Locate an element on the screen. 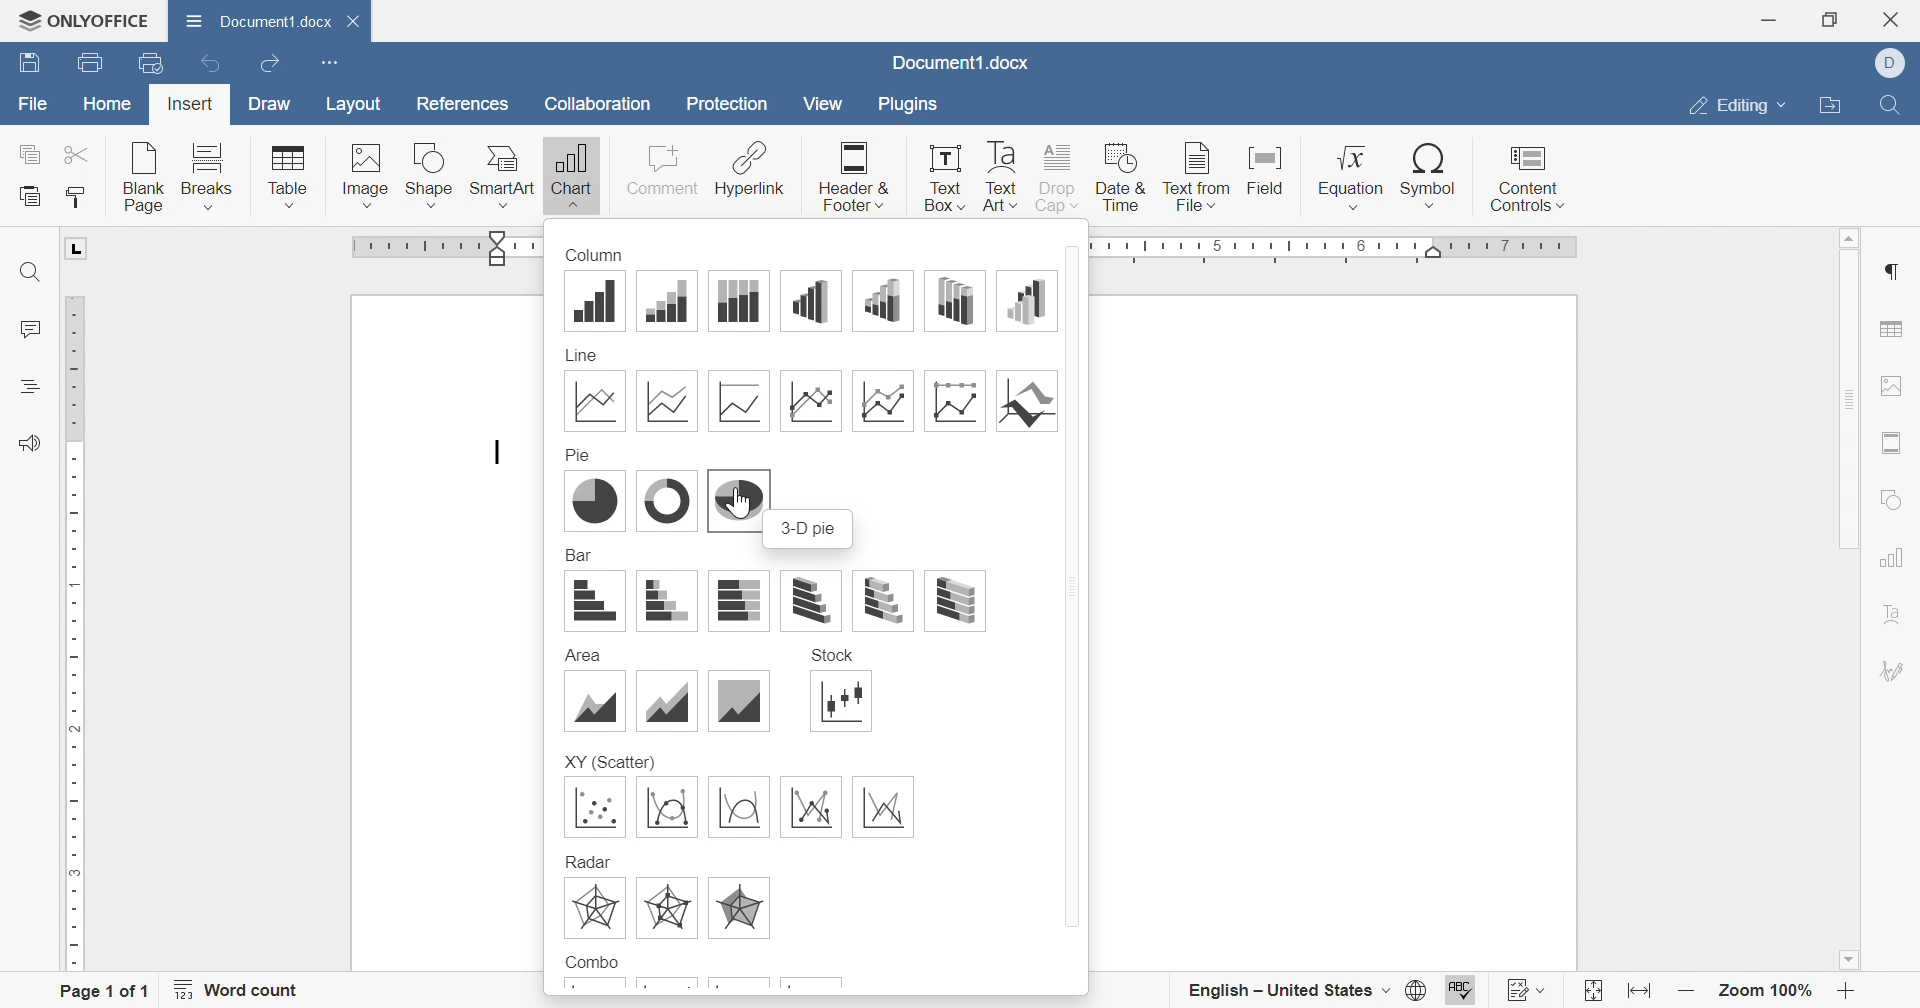  Text Art Settings is located at coordinates (1900, 613).